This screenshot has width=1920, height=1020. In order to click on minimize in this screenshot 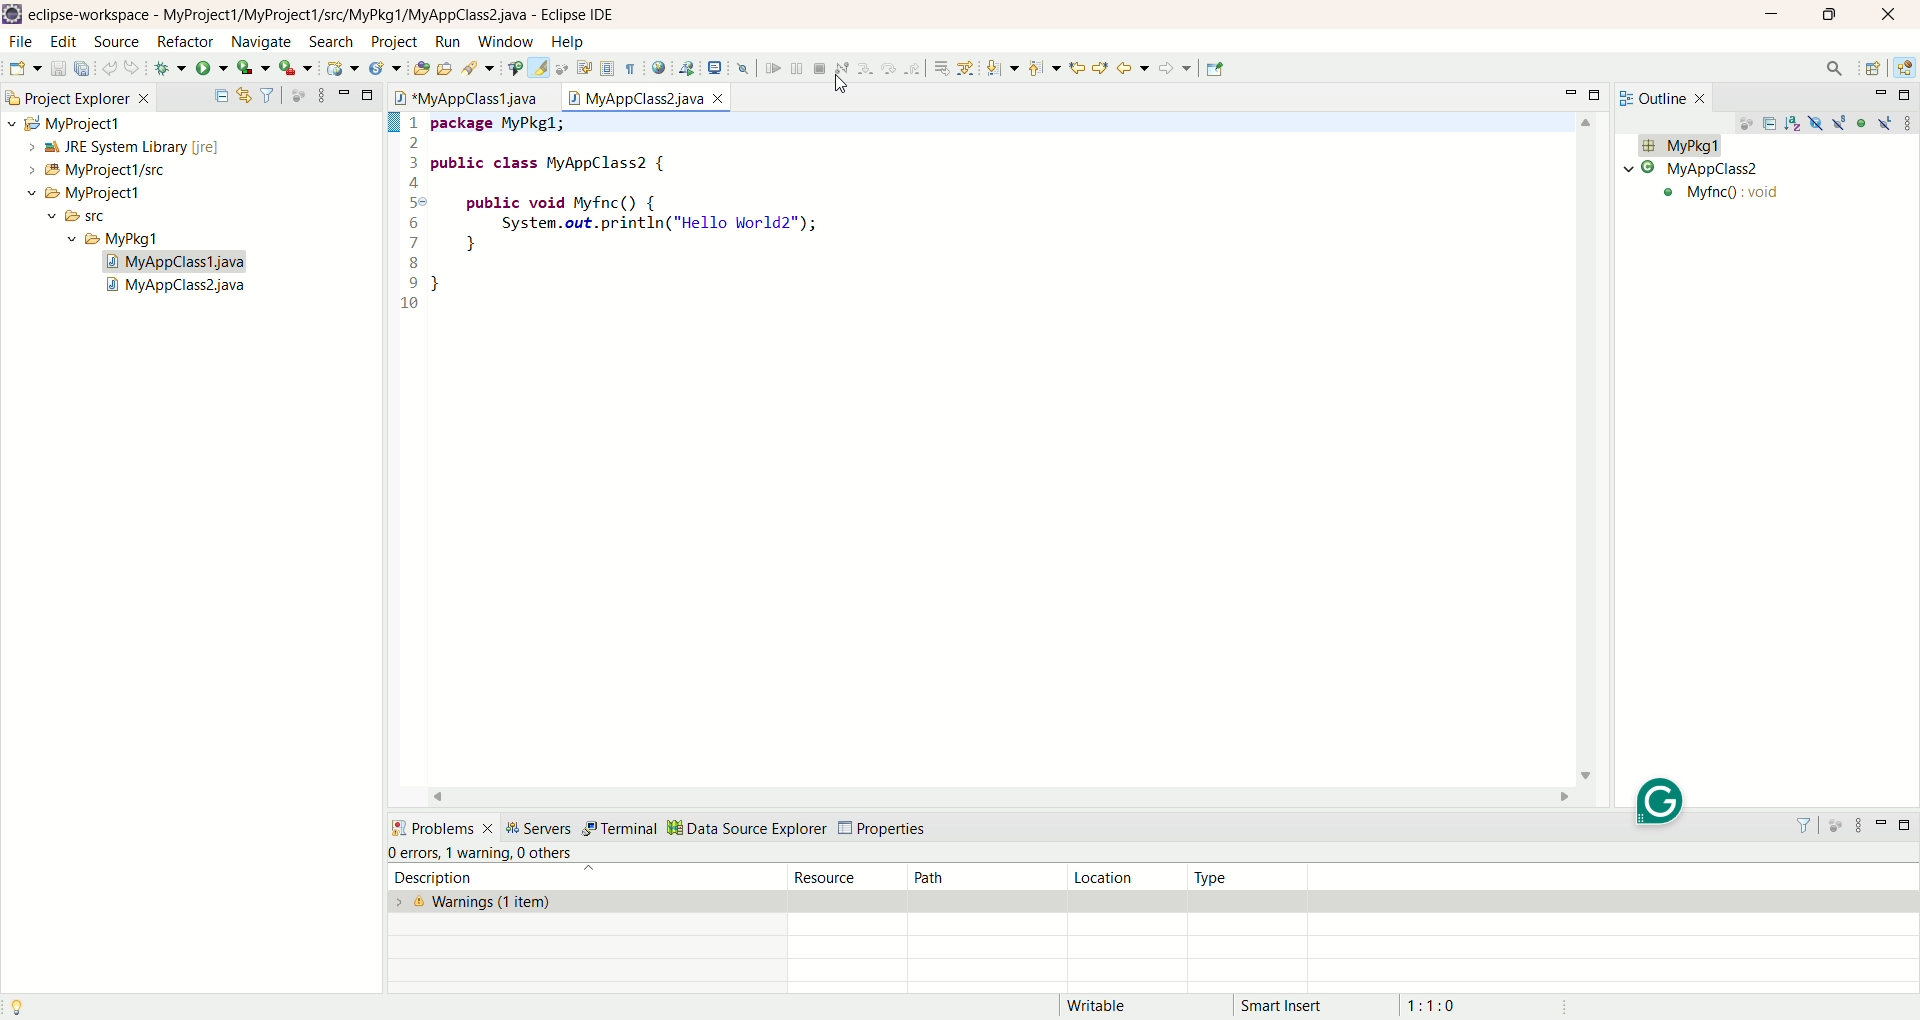, I will do `click(1880, 829)`.